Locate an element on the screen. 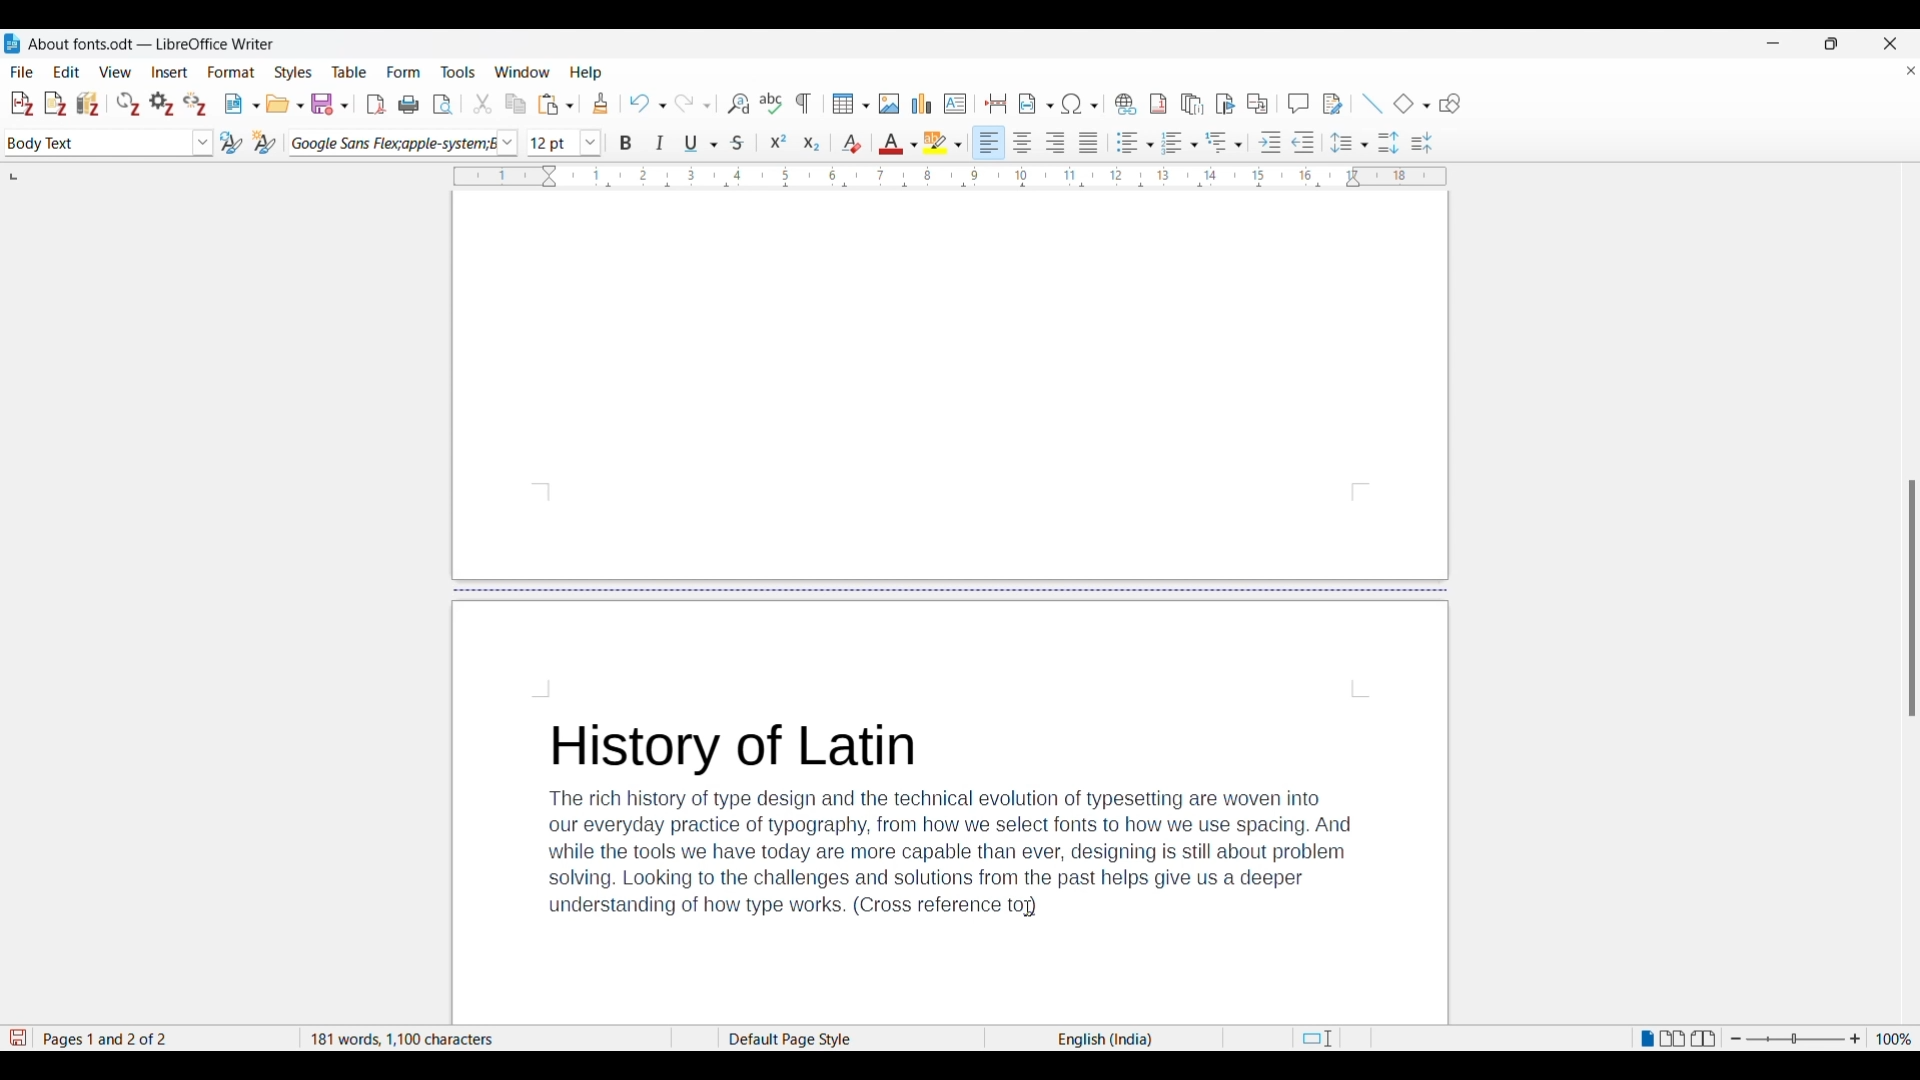 This screenshot has height=1080, width=1920. Horizontal ruler is located at coordinates (949, 177).